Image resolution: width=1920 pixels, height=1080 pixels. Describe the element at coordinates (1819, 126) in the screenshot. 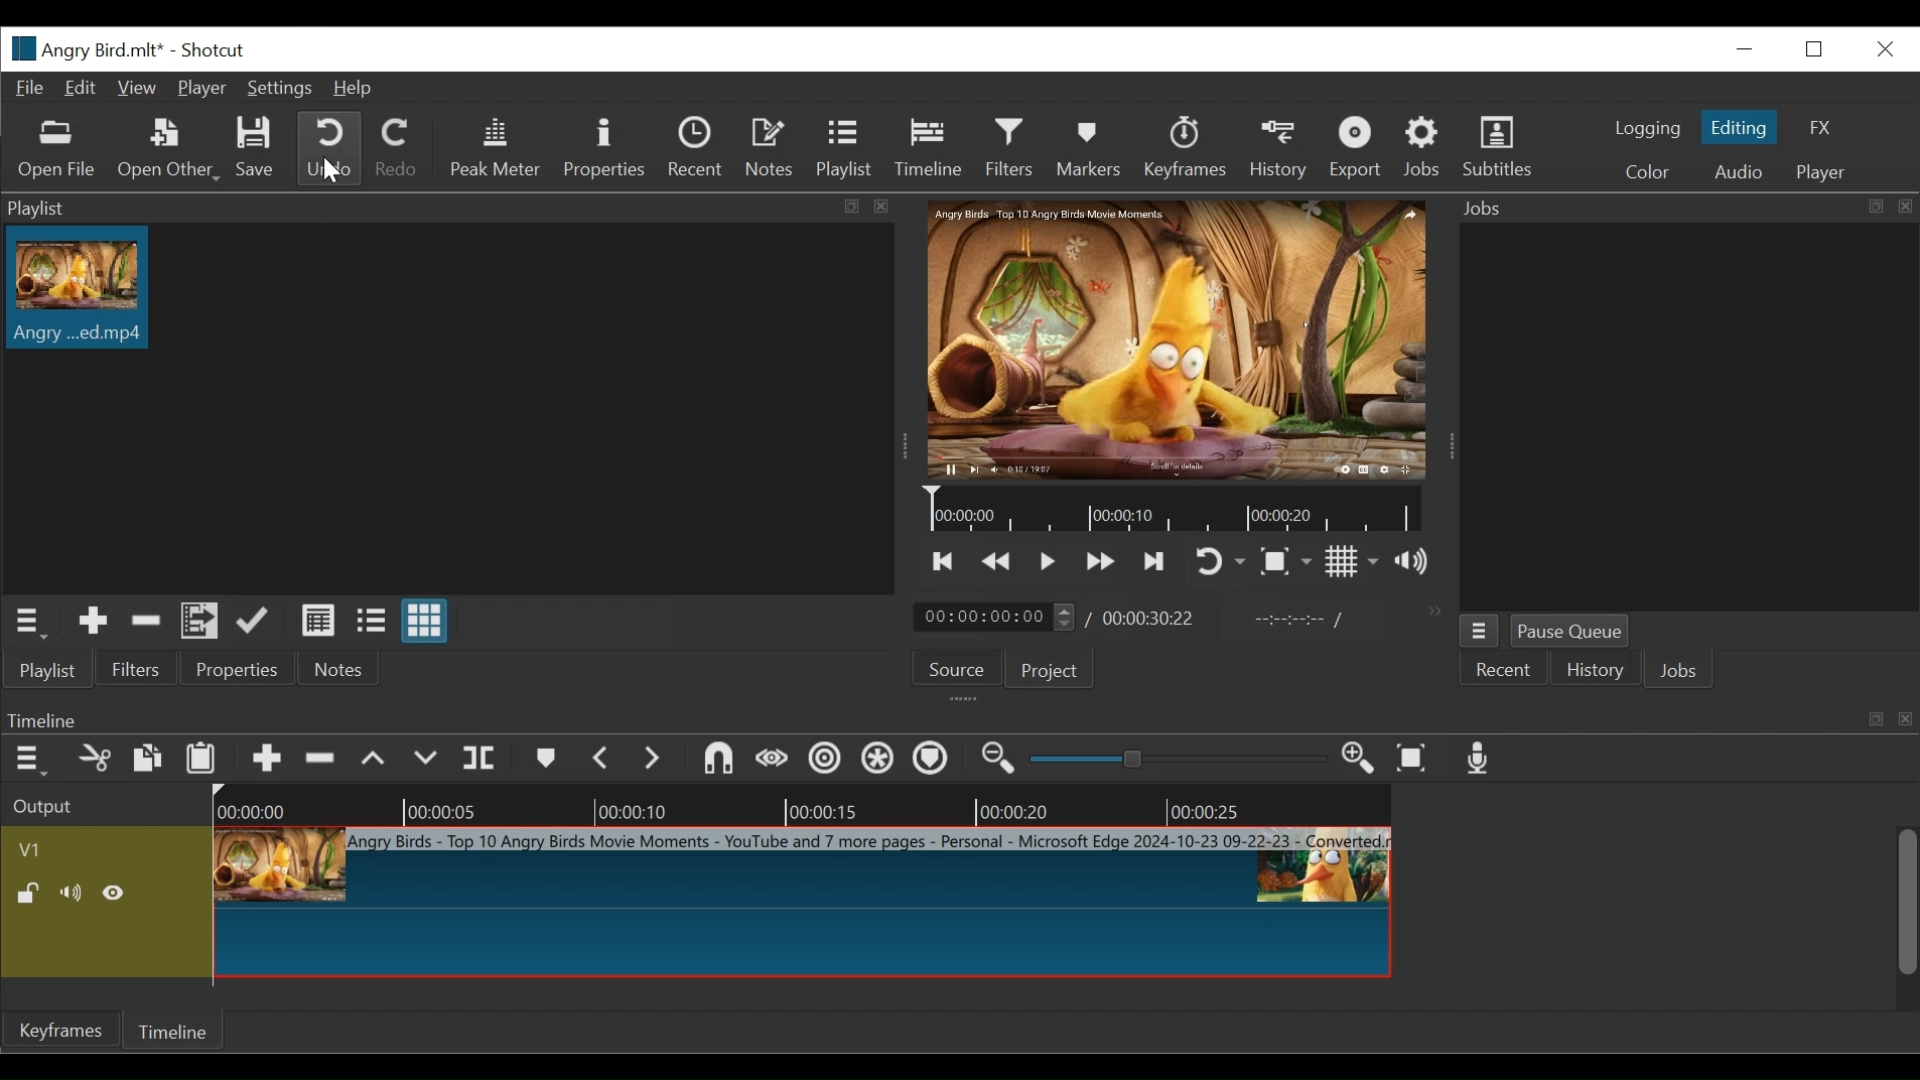

I see `FX` at that location.